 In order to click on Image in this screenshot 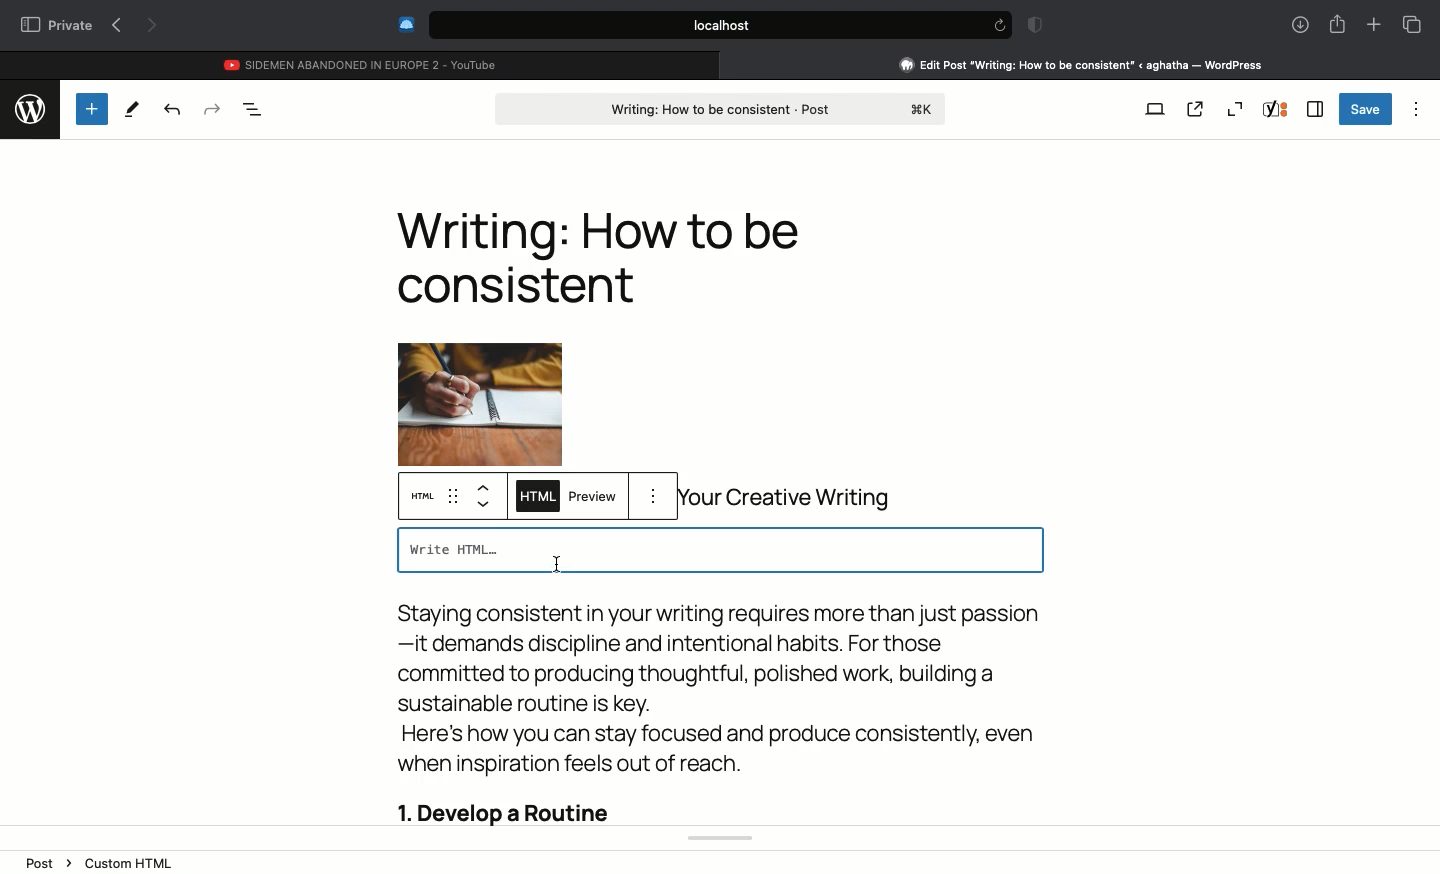, I will do `click(479, 381)`.